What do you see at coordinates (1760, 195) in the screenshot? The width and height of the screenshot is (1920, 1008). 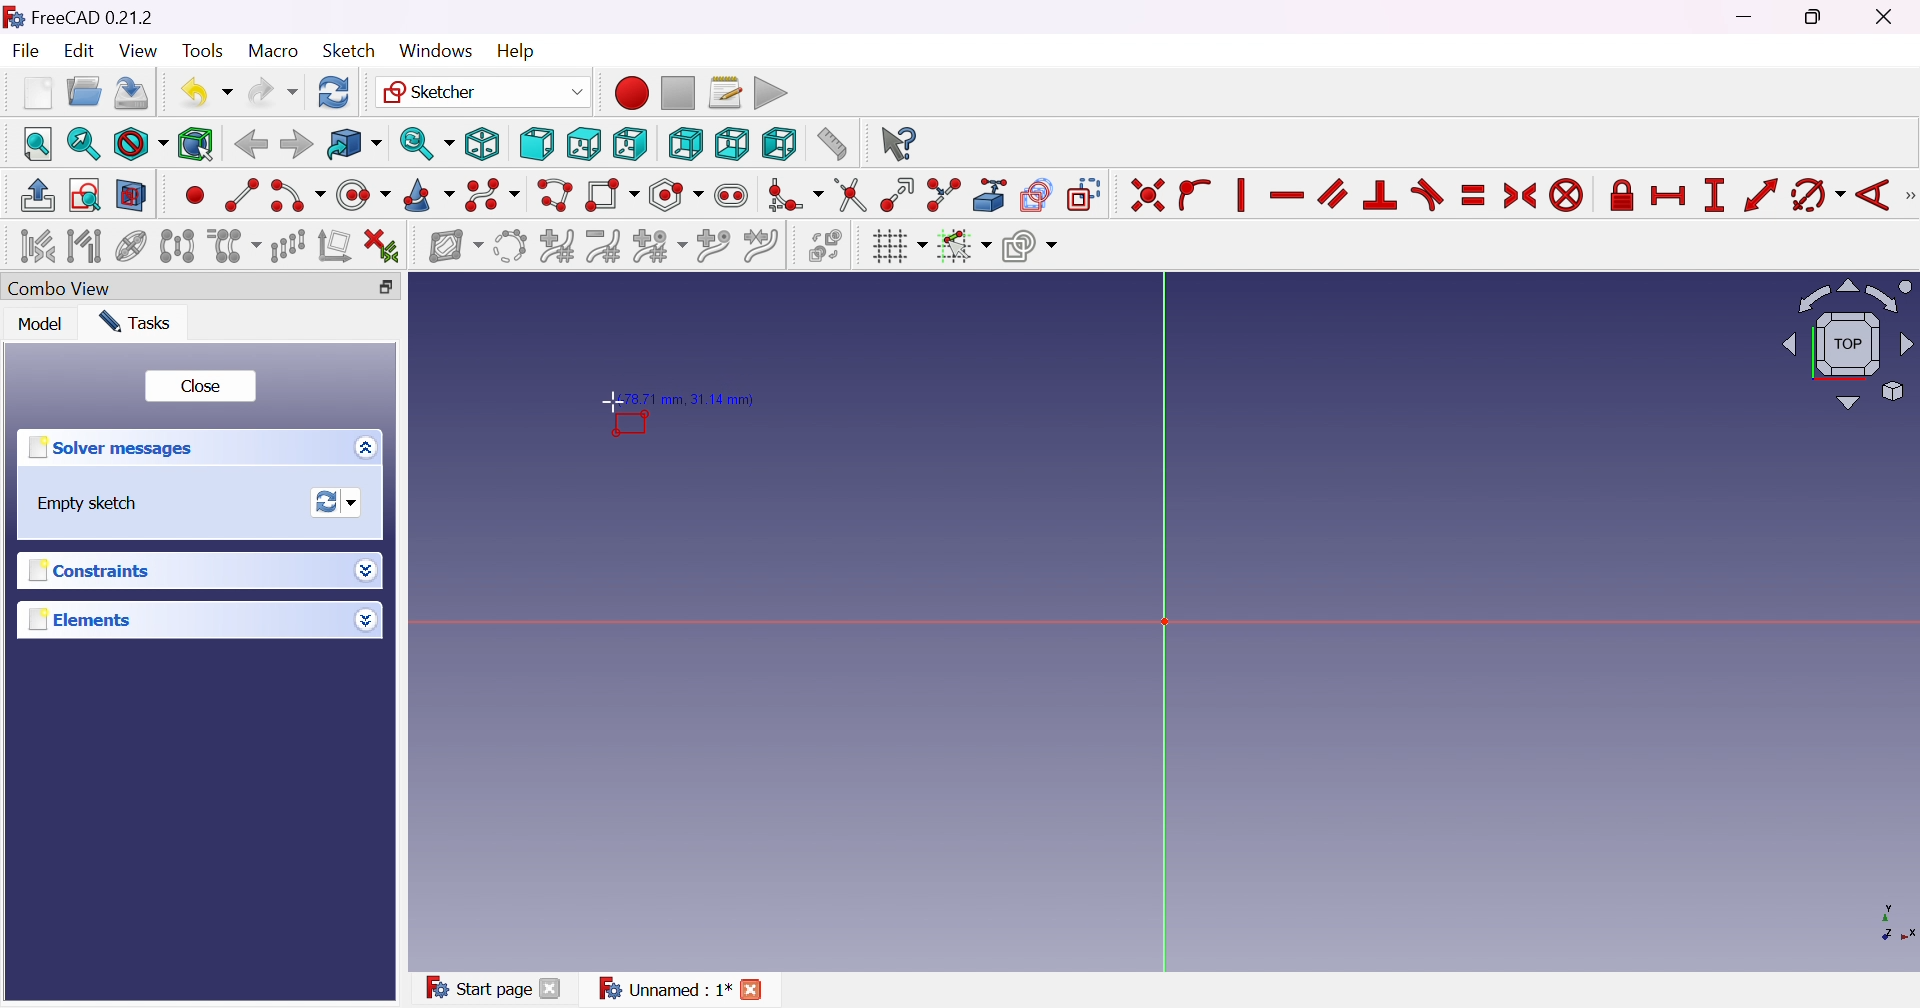 I see `Constrain distance` at bounding box center [1760, 195].